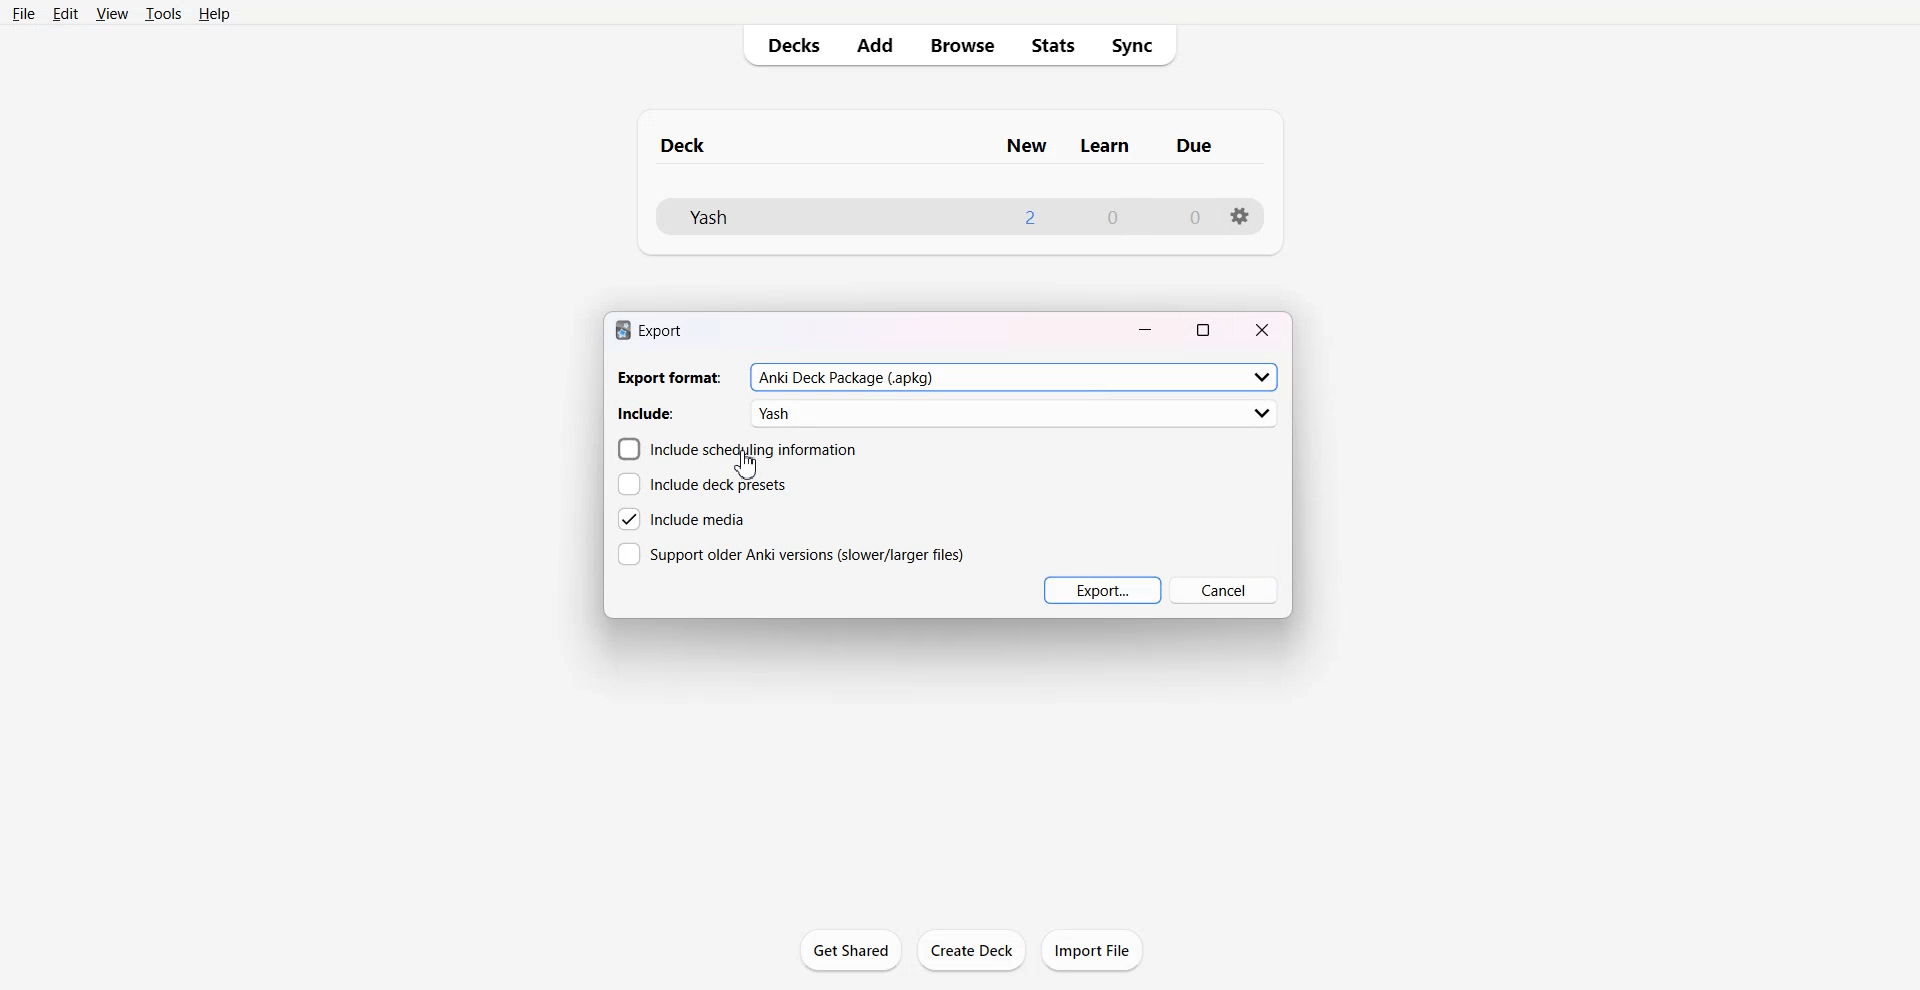  Describe the element at coordinates (1054, 45) in the screenshot. I see `Stats` at that location.